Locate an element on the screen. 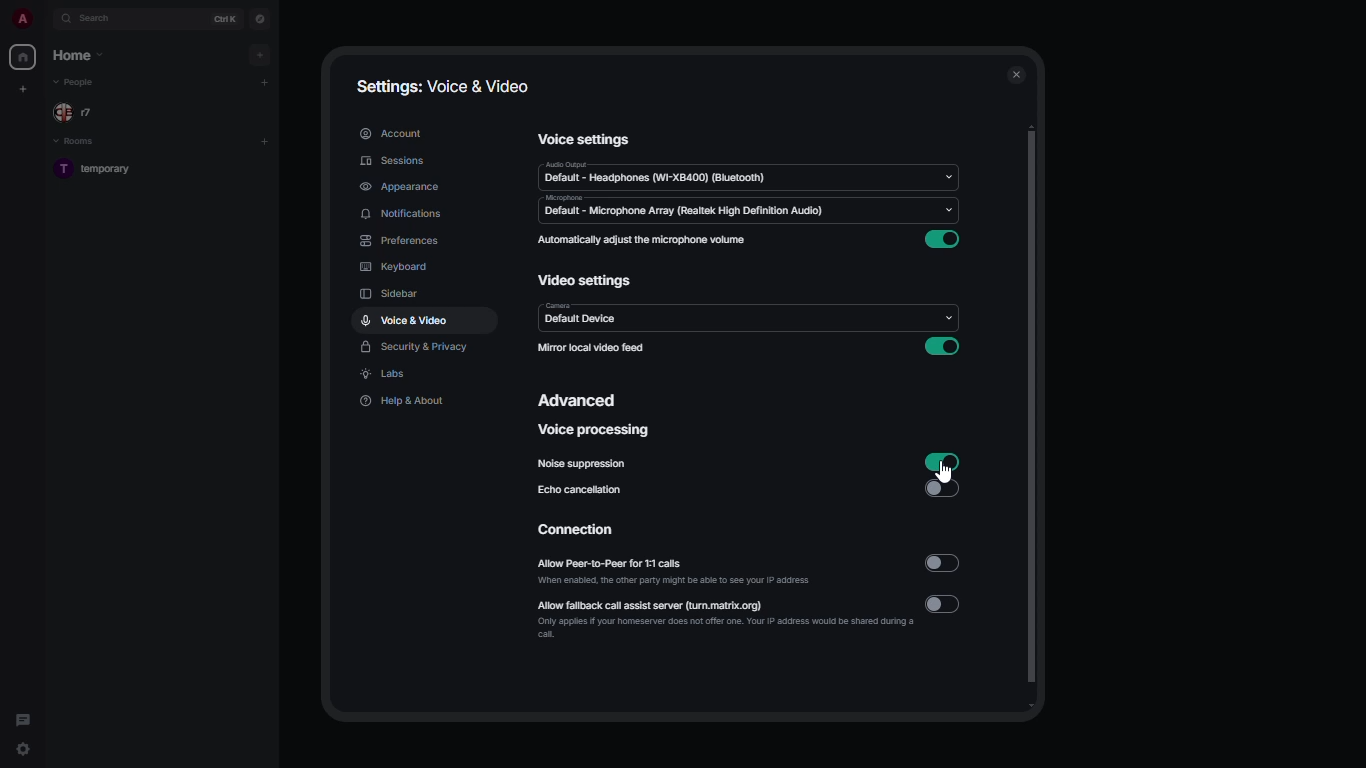  drop down is located at coordinates (948, 208).